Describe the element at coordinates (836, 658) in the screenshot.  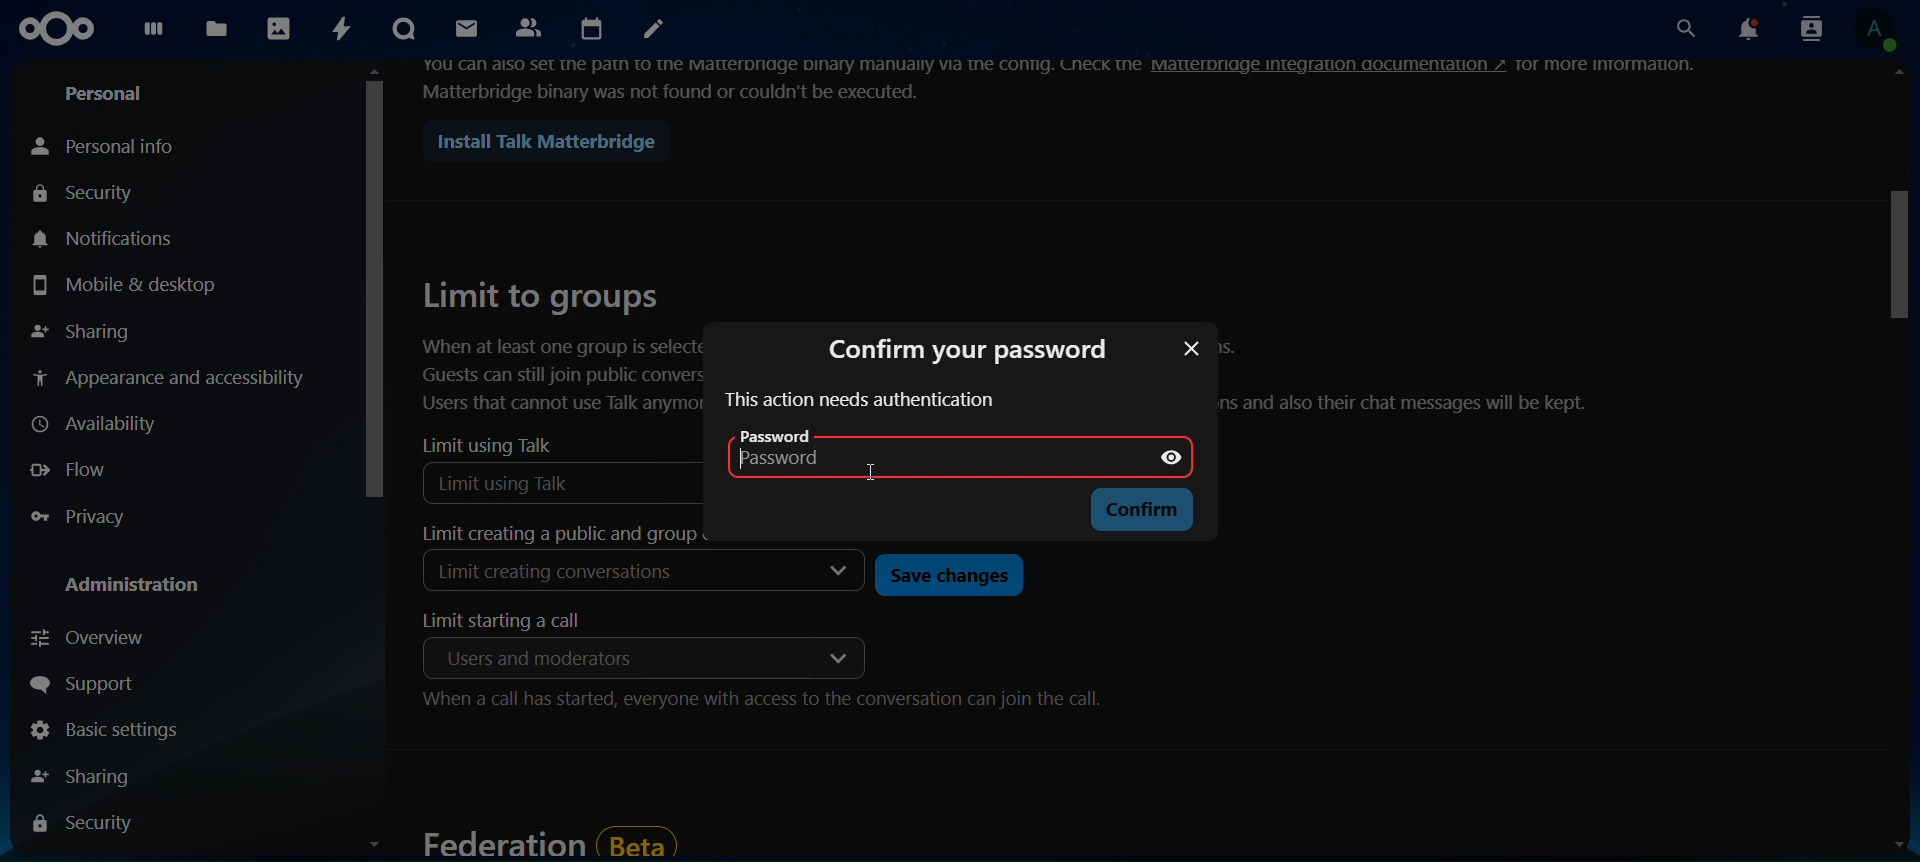
I see `dropdown` at that location.